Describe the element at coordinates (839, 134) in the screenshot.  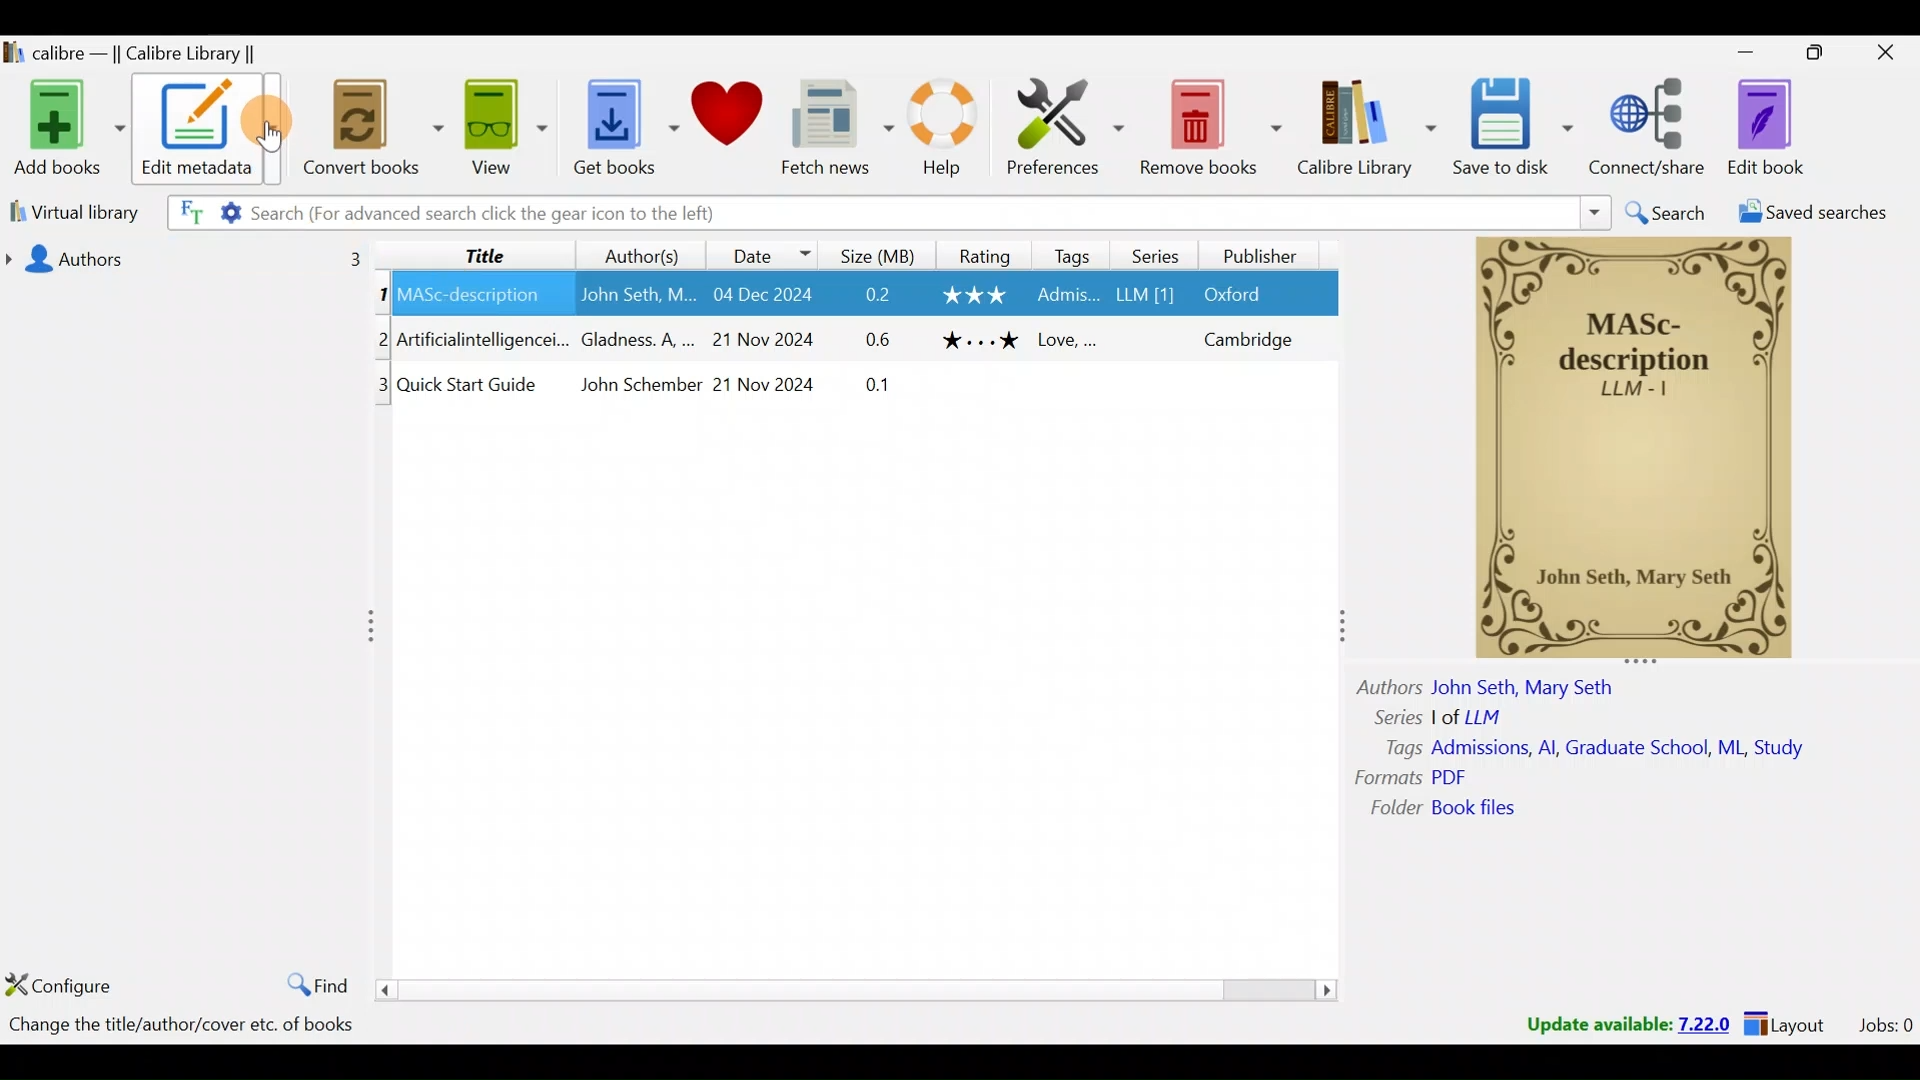
I see `Fetch news` at that location.